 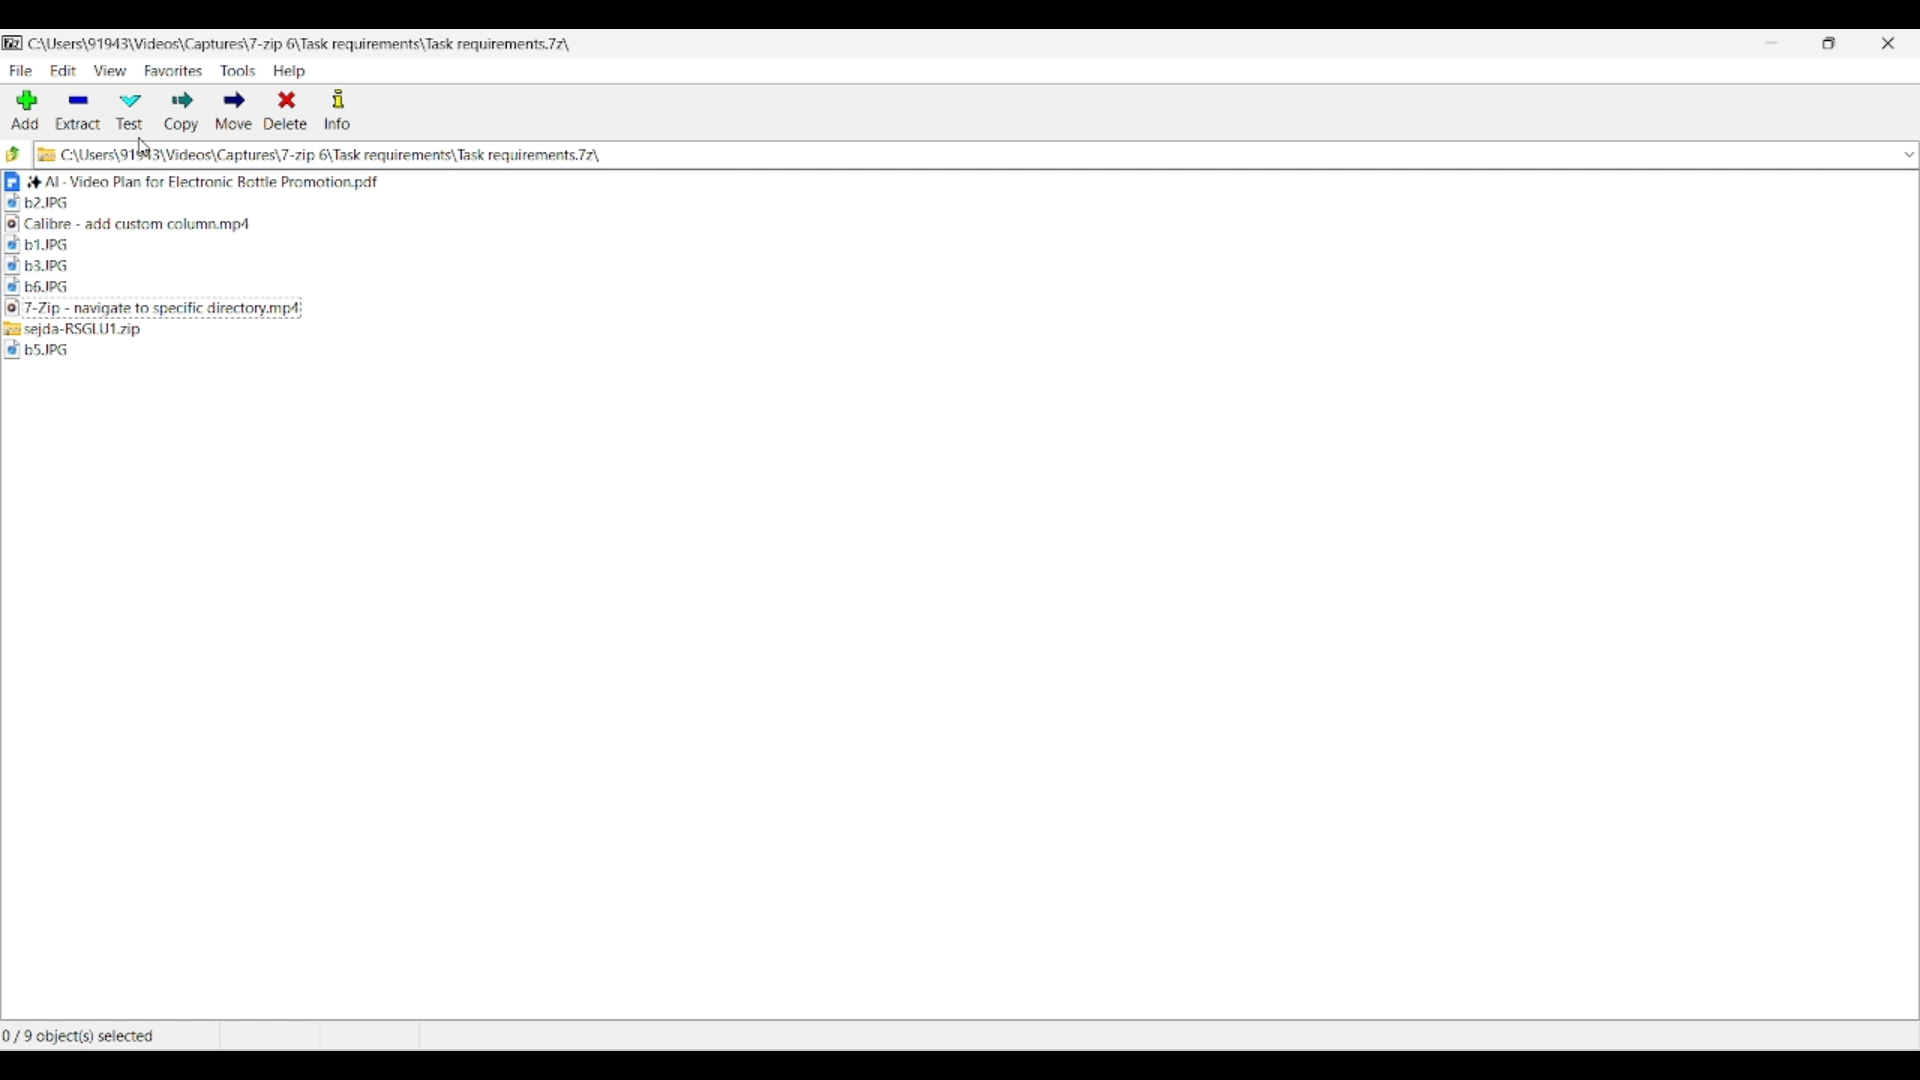 What do you see at coordinates (337, 110) in the screenshot?
I see `Info` at bounding box center [337, 110].